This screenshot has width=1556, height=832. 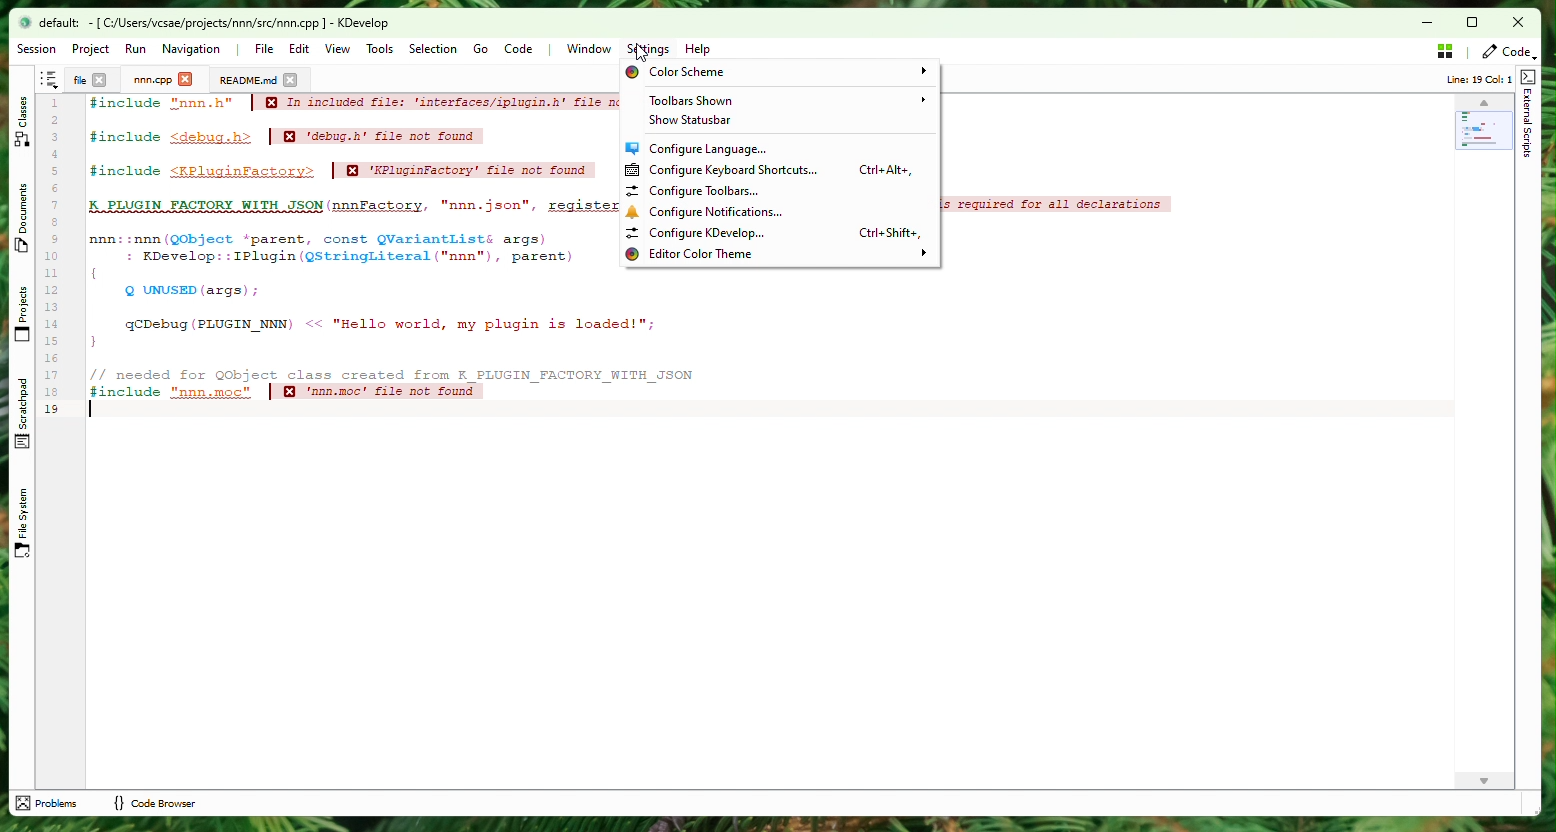 I want to click on Projects, so click(x=24, y=316).